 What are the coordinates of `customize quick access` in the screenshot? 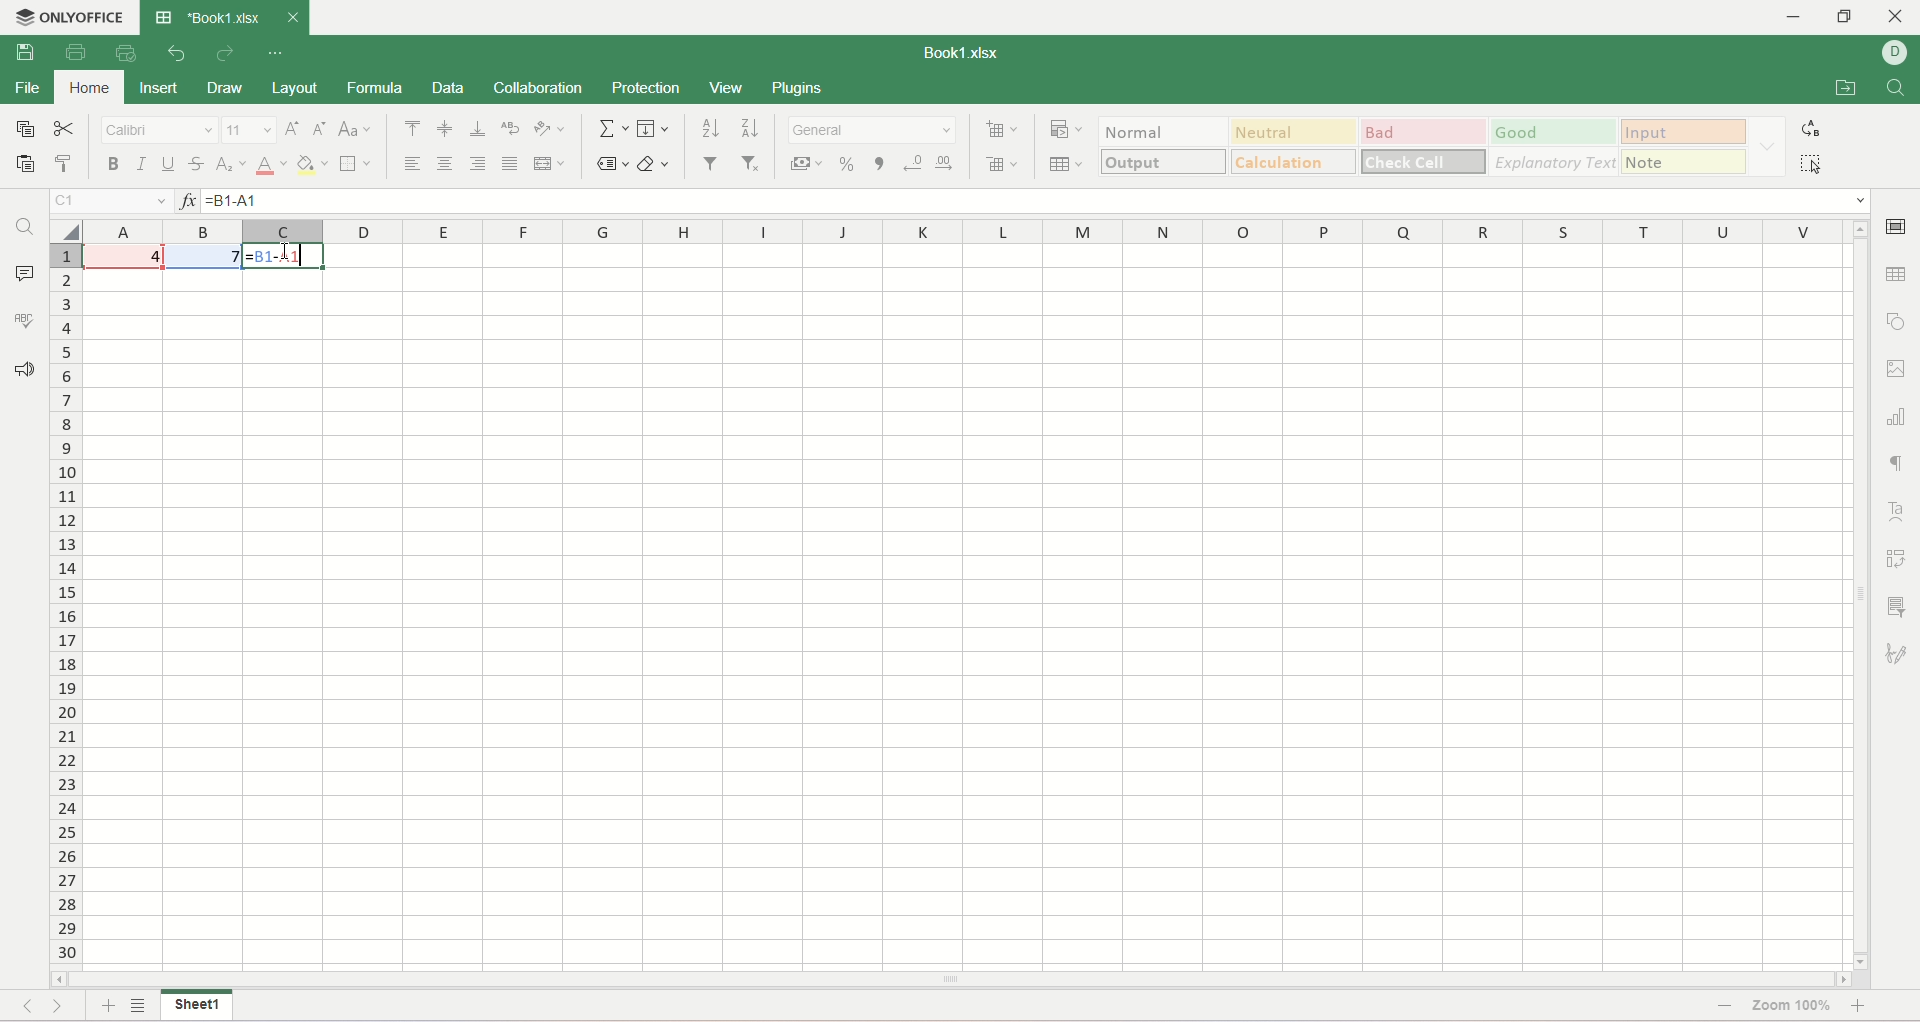 It's located at (273, 53).